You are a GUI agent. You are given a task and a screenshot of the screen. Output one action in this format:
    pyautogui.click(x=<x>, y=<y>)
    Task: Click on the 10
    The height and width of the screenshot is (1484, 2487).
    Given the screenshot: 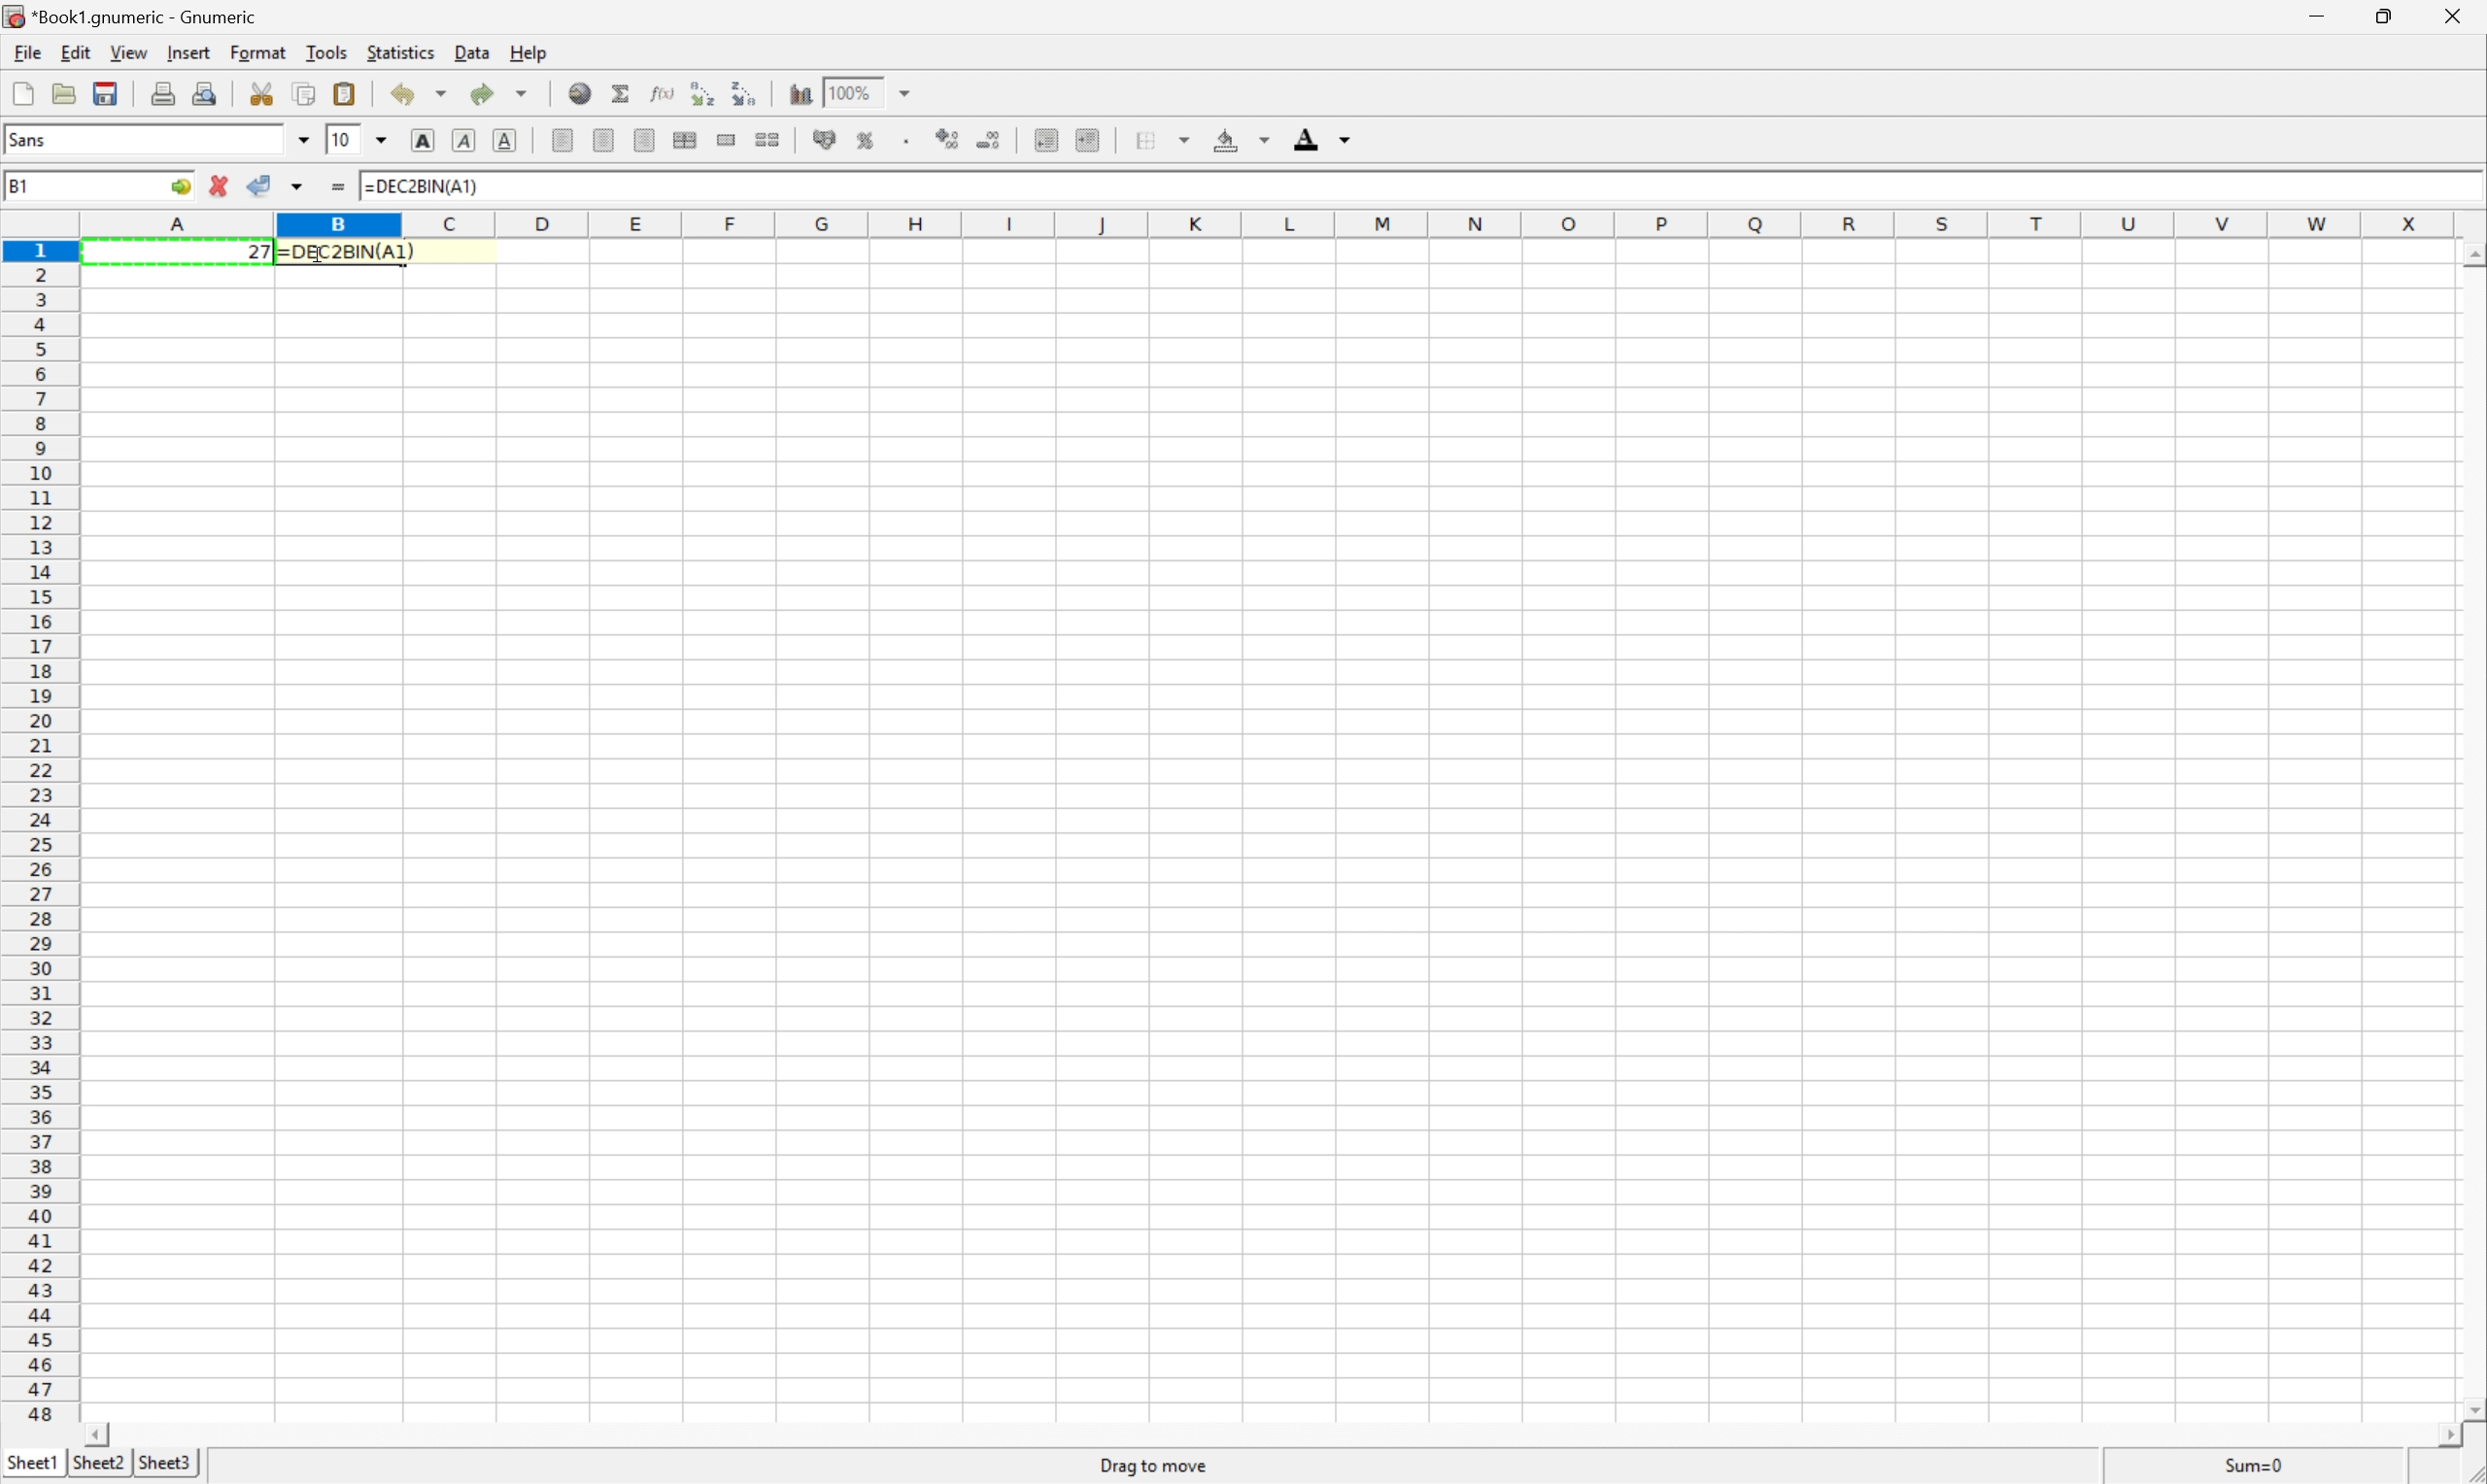 What is the action you would take?
    pyautogui.click(x=342, y=140)
    